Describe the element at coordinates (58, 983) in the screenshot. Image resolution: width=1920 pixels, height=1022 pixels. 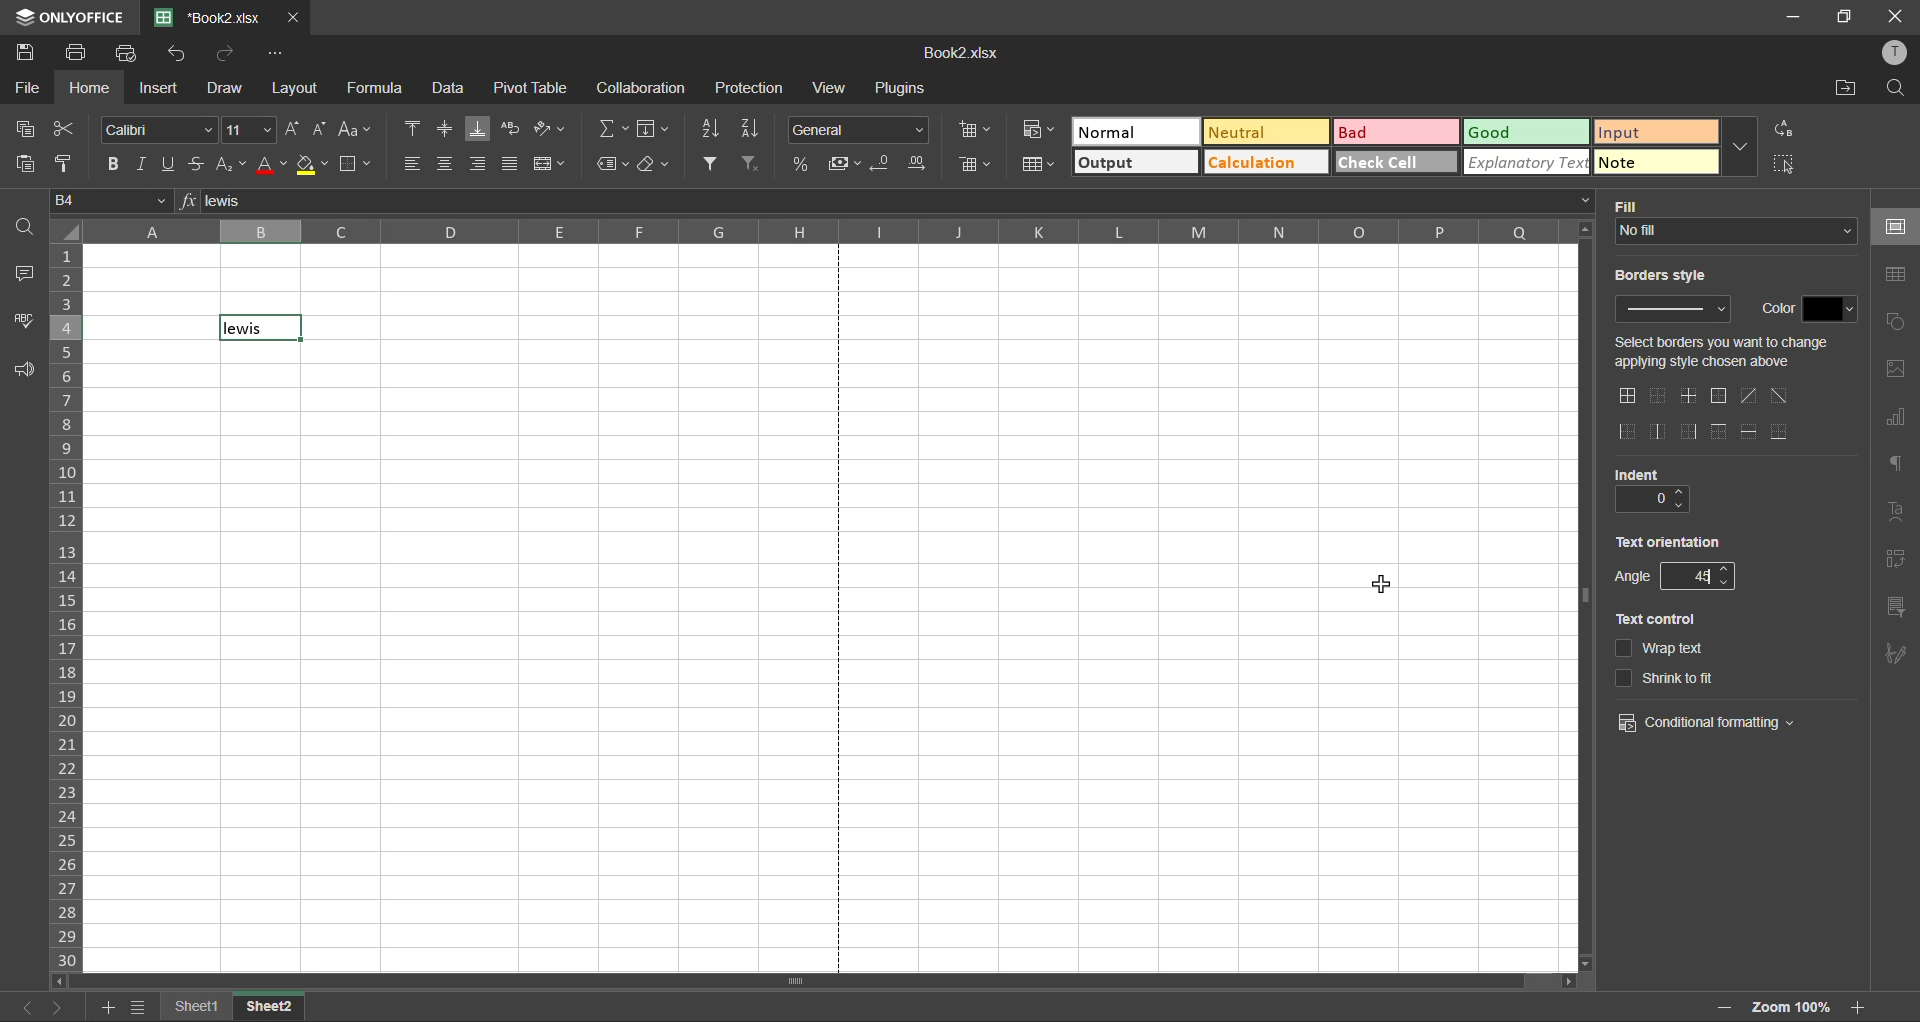
I see `move left` at that location.